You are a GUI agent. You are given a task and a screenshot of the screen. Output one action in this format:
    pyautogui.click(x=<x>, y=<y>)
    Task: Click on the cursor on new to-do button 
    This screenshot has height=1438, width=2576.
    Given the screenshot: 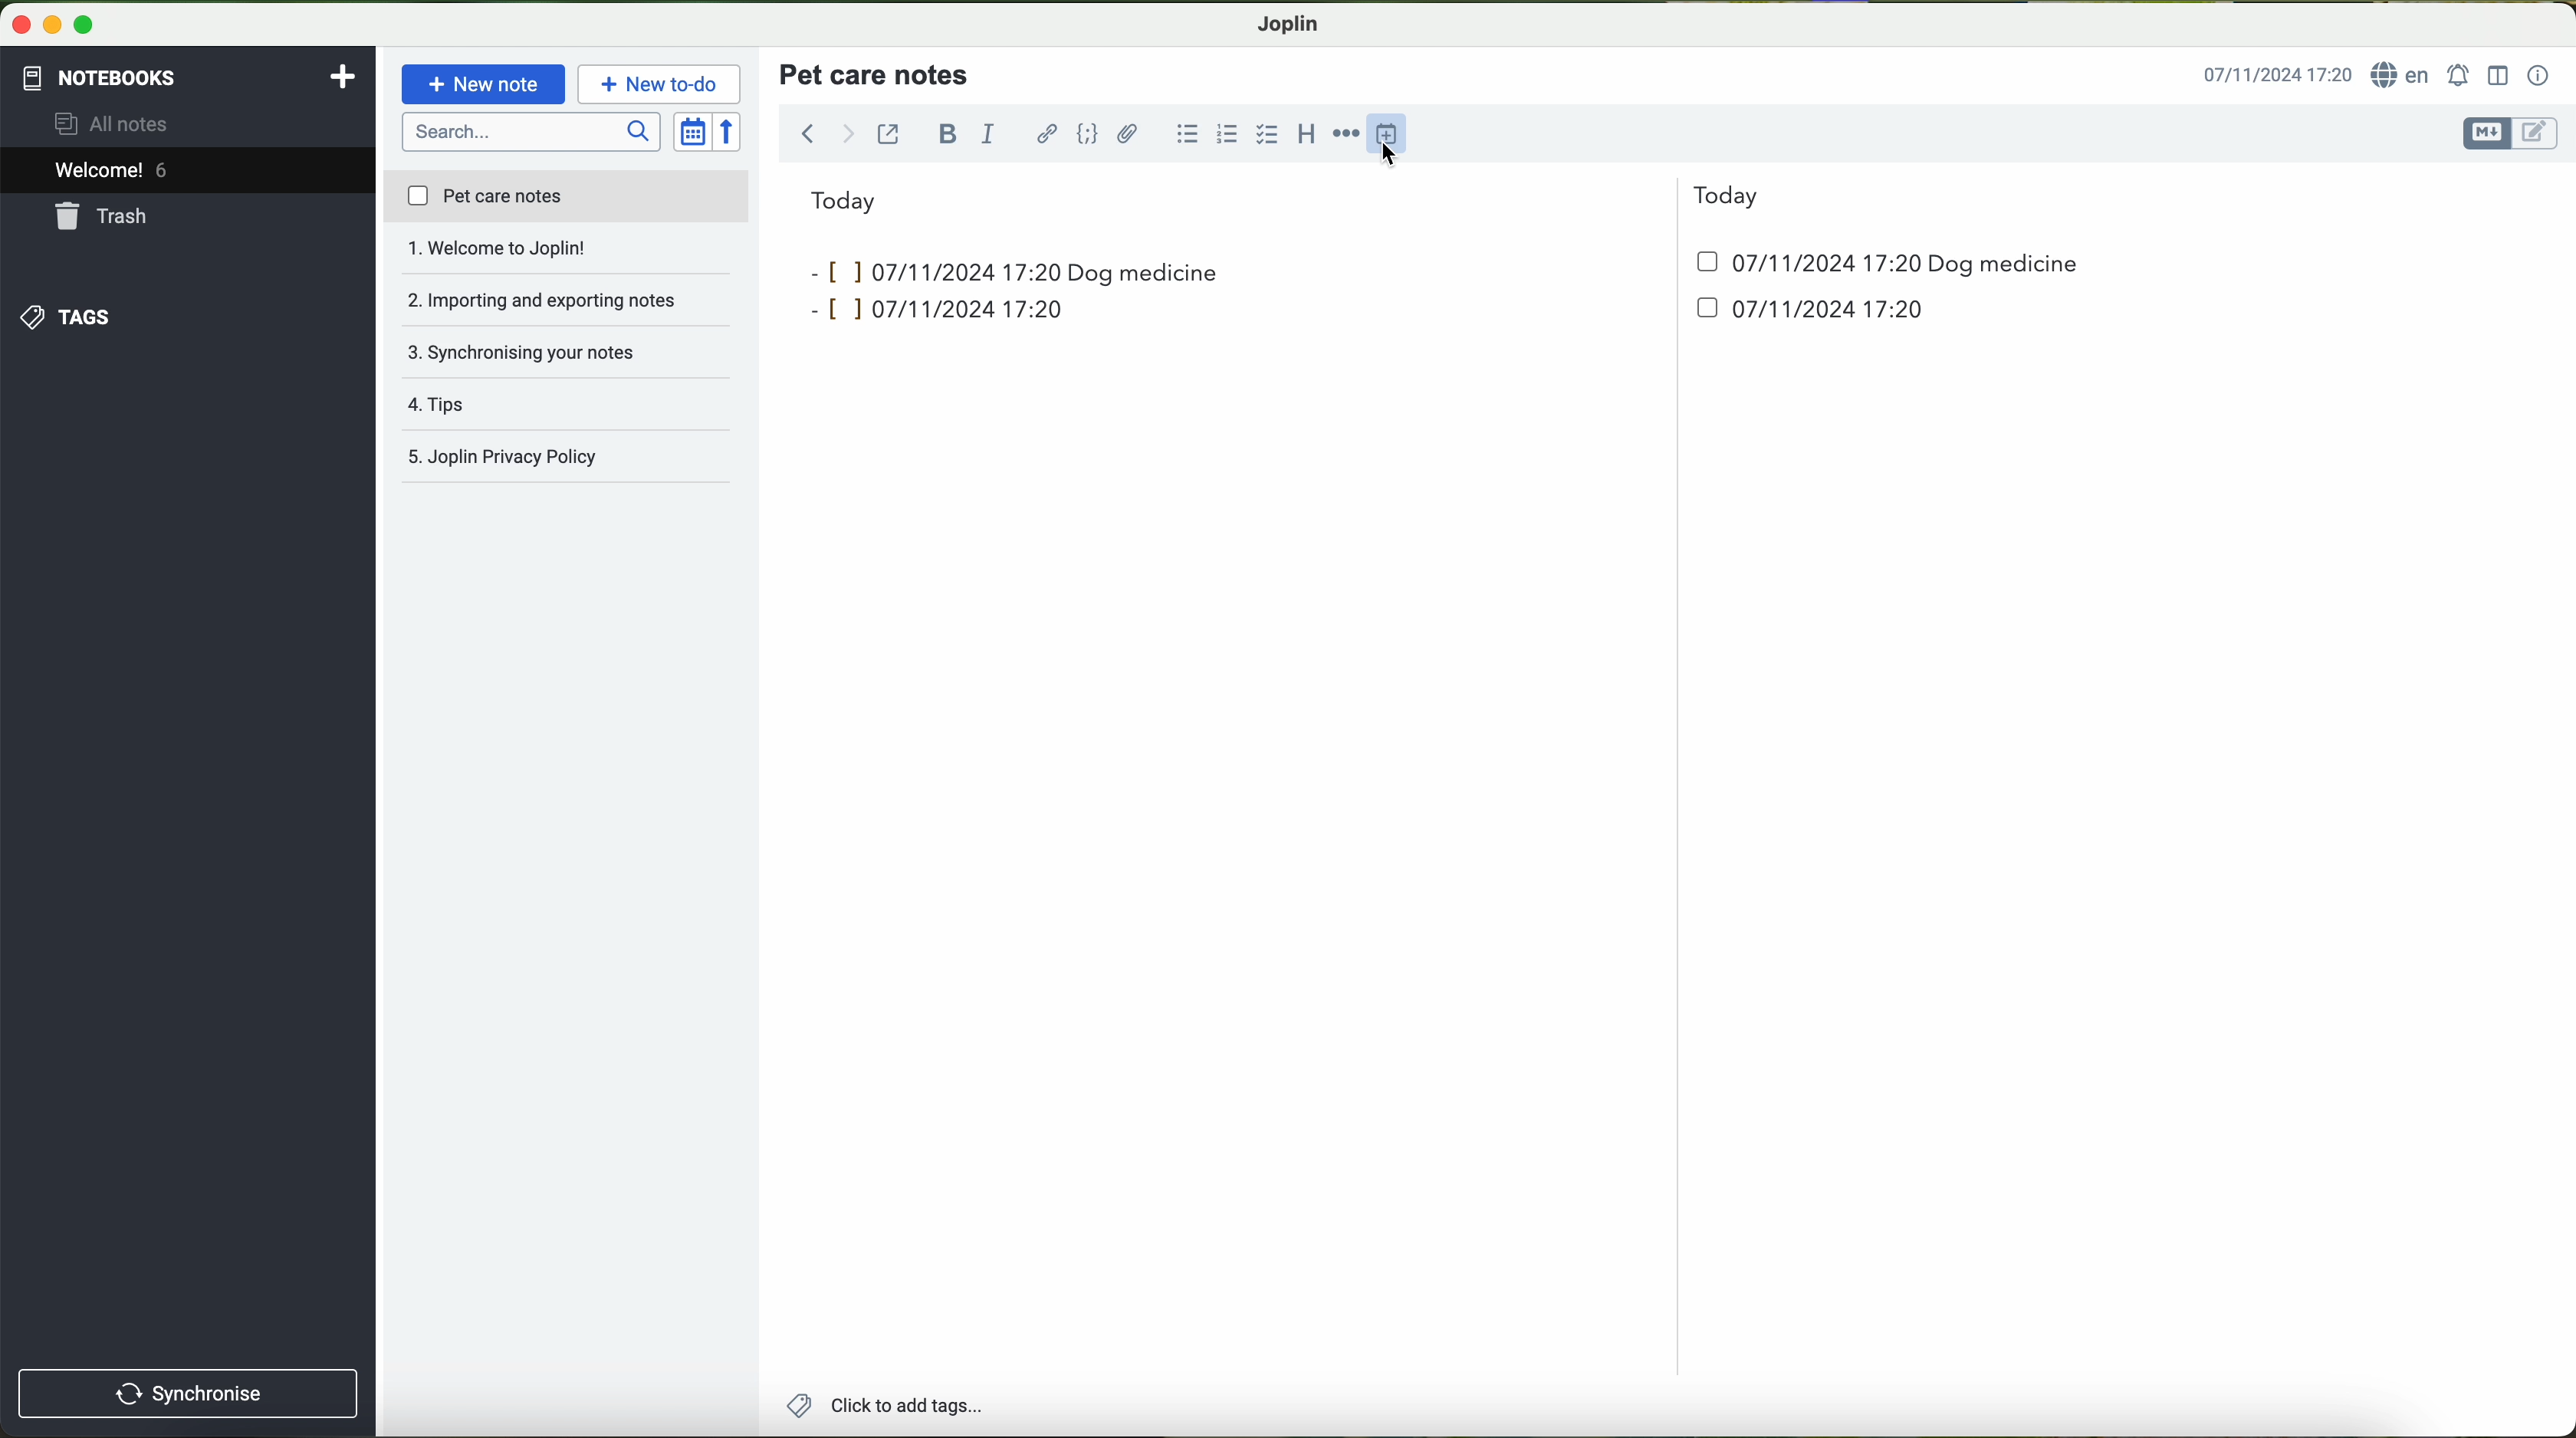 What is the action you would take?
    pyautogui.click(x=662, y=85)
    